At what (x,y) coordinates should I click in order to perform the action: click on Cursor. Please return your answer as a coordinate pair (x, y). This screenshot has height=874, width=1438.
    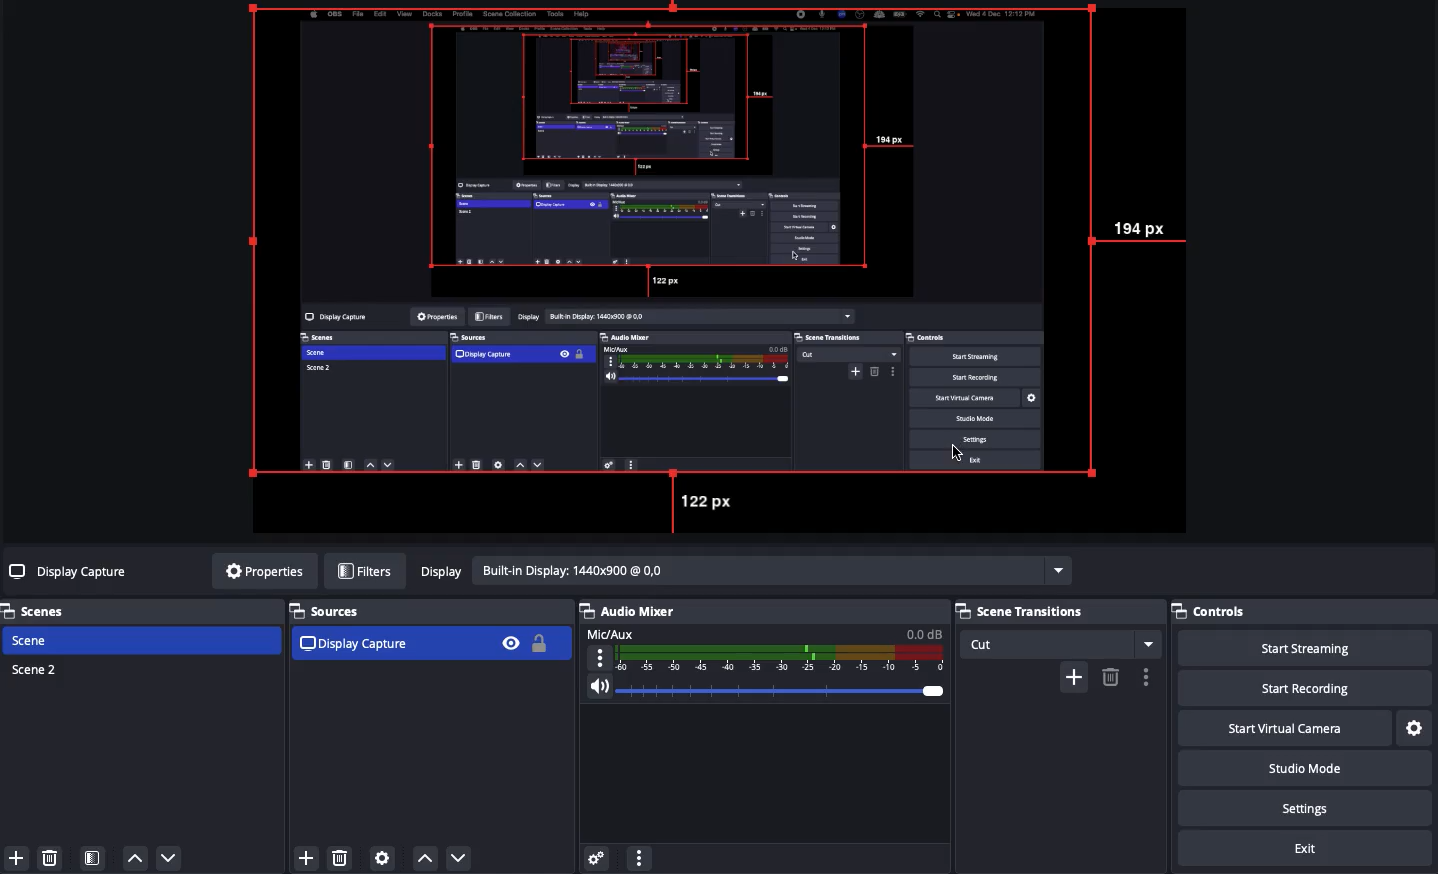
    Looking at the image, I should click on (961, 452).